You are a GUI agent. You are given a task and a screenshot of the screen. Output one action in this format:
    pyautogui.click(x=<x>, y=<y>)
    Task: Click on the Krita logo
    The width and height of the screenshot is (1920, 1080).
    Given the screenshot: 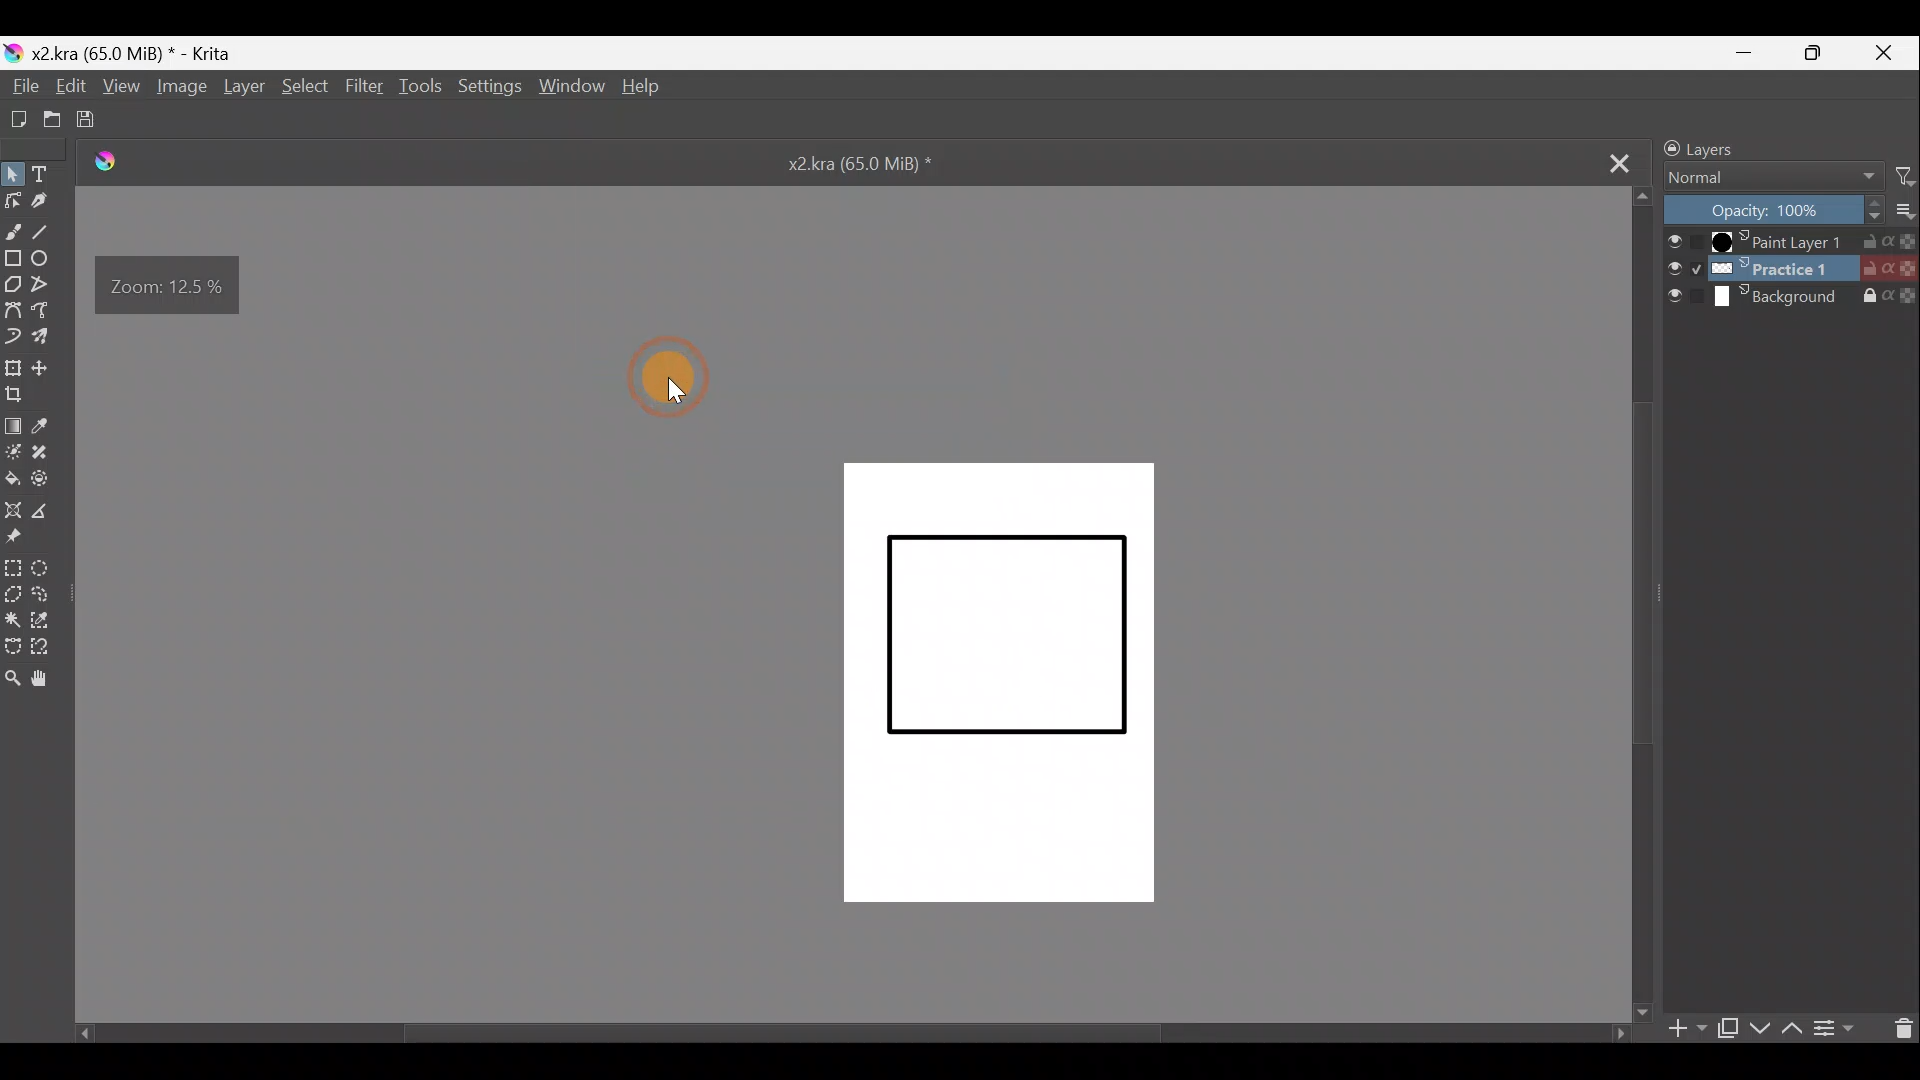 What is the action you would take?
    pyautogui.click(x=12, y=49)
    